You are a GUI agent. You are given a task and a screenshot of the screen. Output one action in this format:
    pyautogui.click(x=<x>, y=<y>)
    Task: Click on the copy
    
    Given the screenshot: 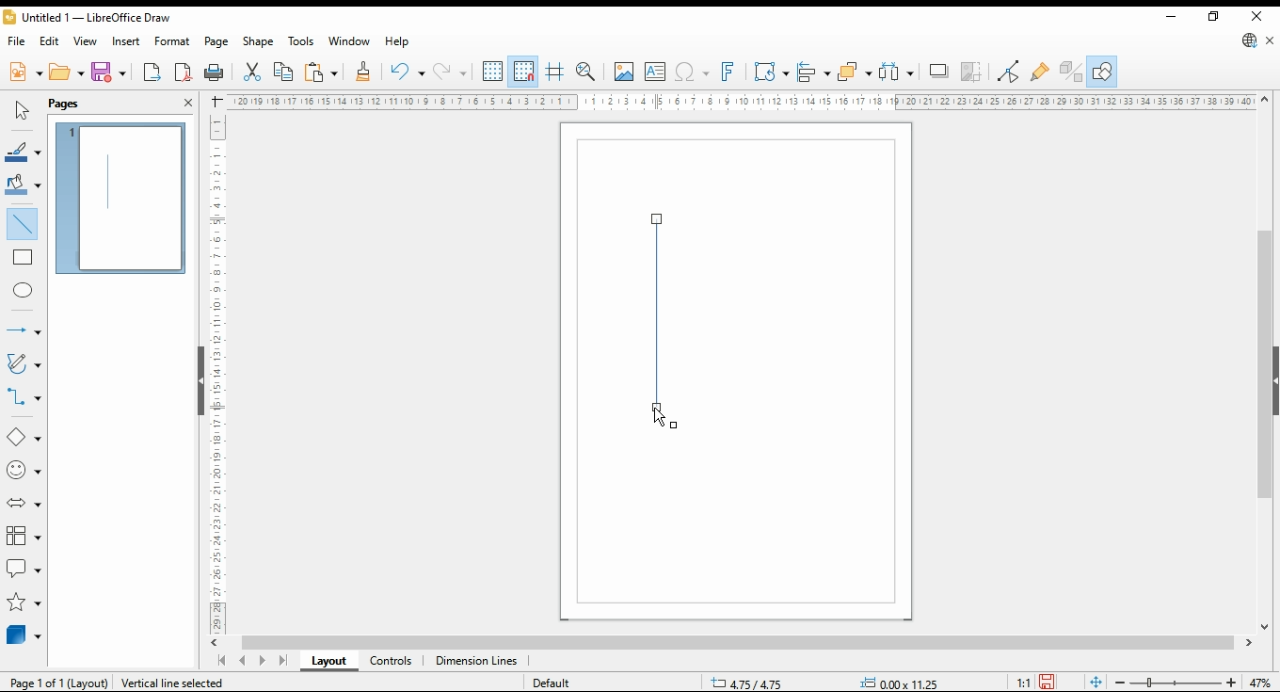 What is the action you would take?
    pyautogui.click(x=283, y=72)
    